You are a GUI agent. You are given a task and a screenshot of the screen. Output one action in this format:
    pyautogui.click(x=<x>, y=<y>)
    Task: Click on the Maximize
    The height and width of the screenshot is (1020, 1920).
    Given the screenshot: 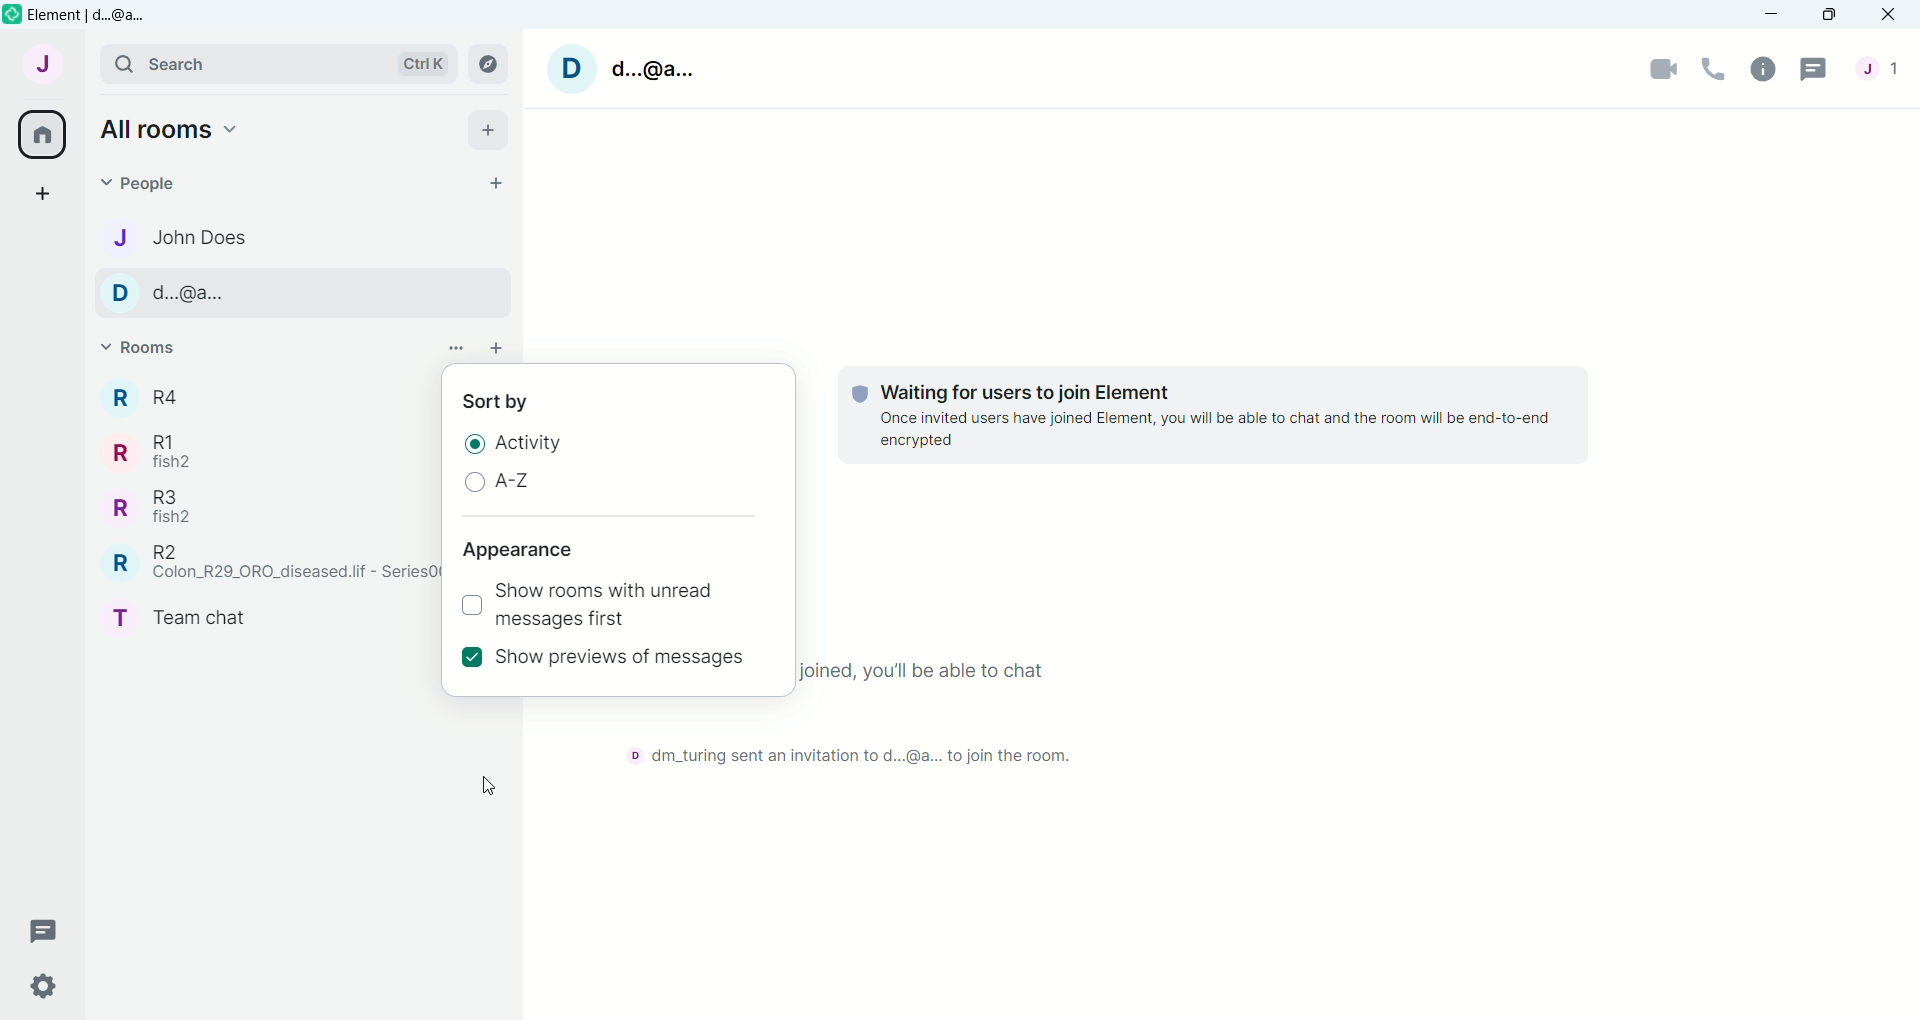 What is the action you would take?
    pyautogui.click(x=1826, y=14)
    